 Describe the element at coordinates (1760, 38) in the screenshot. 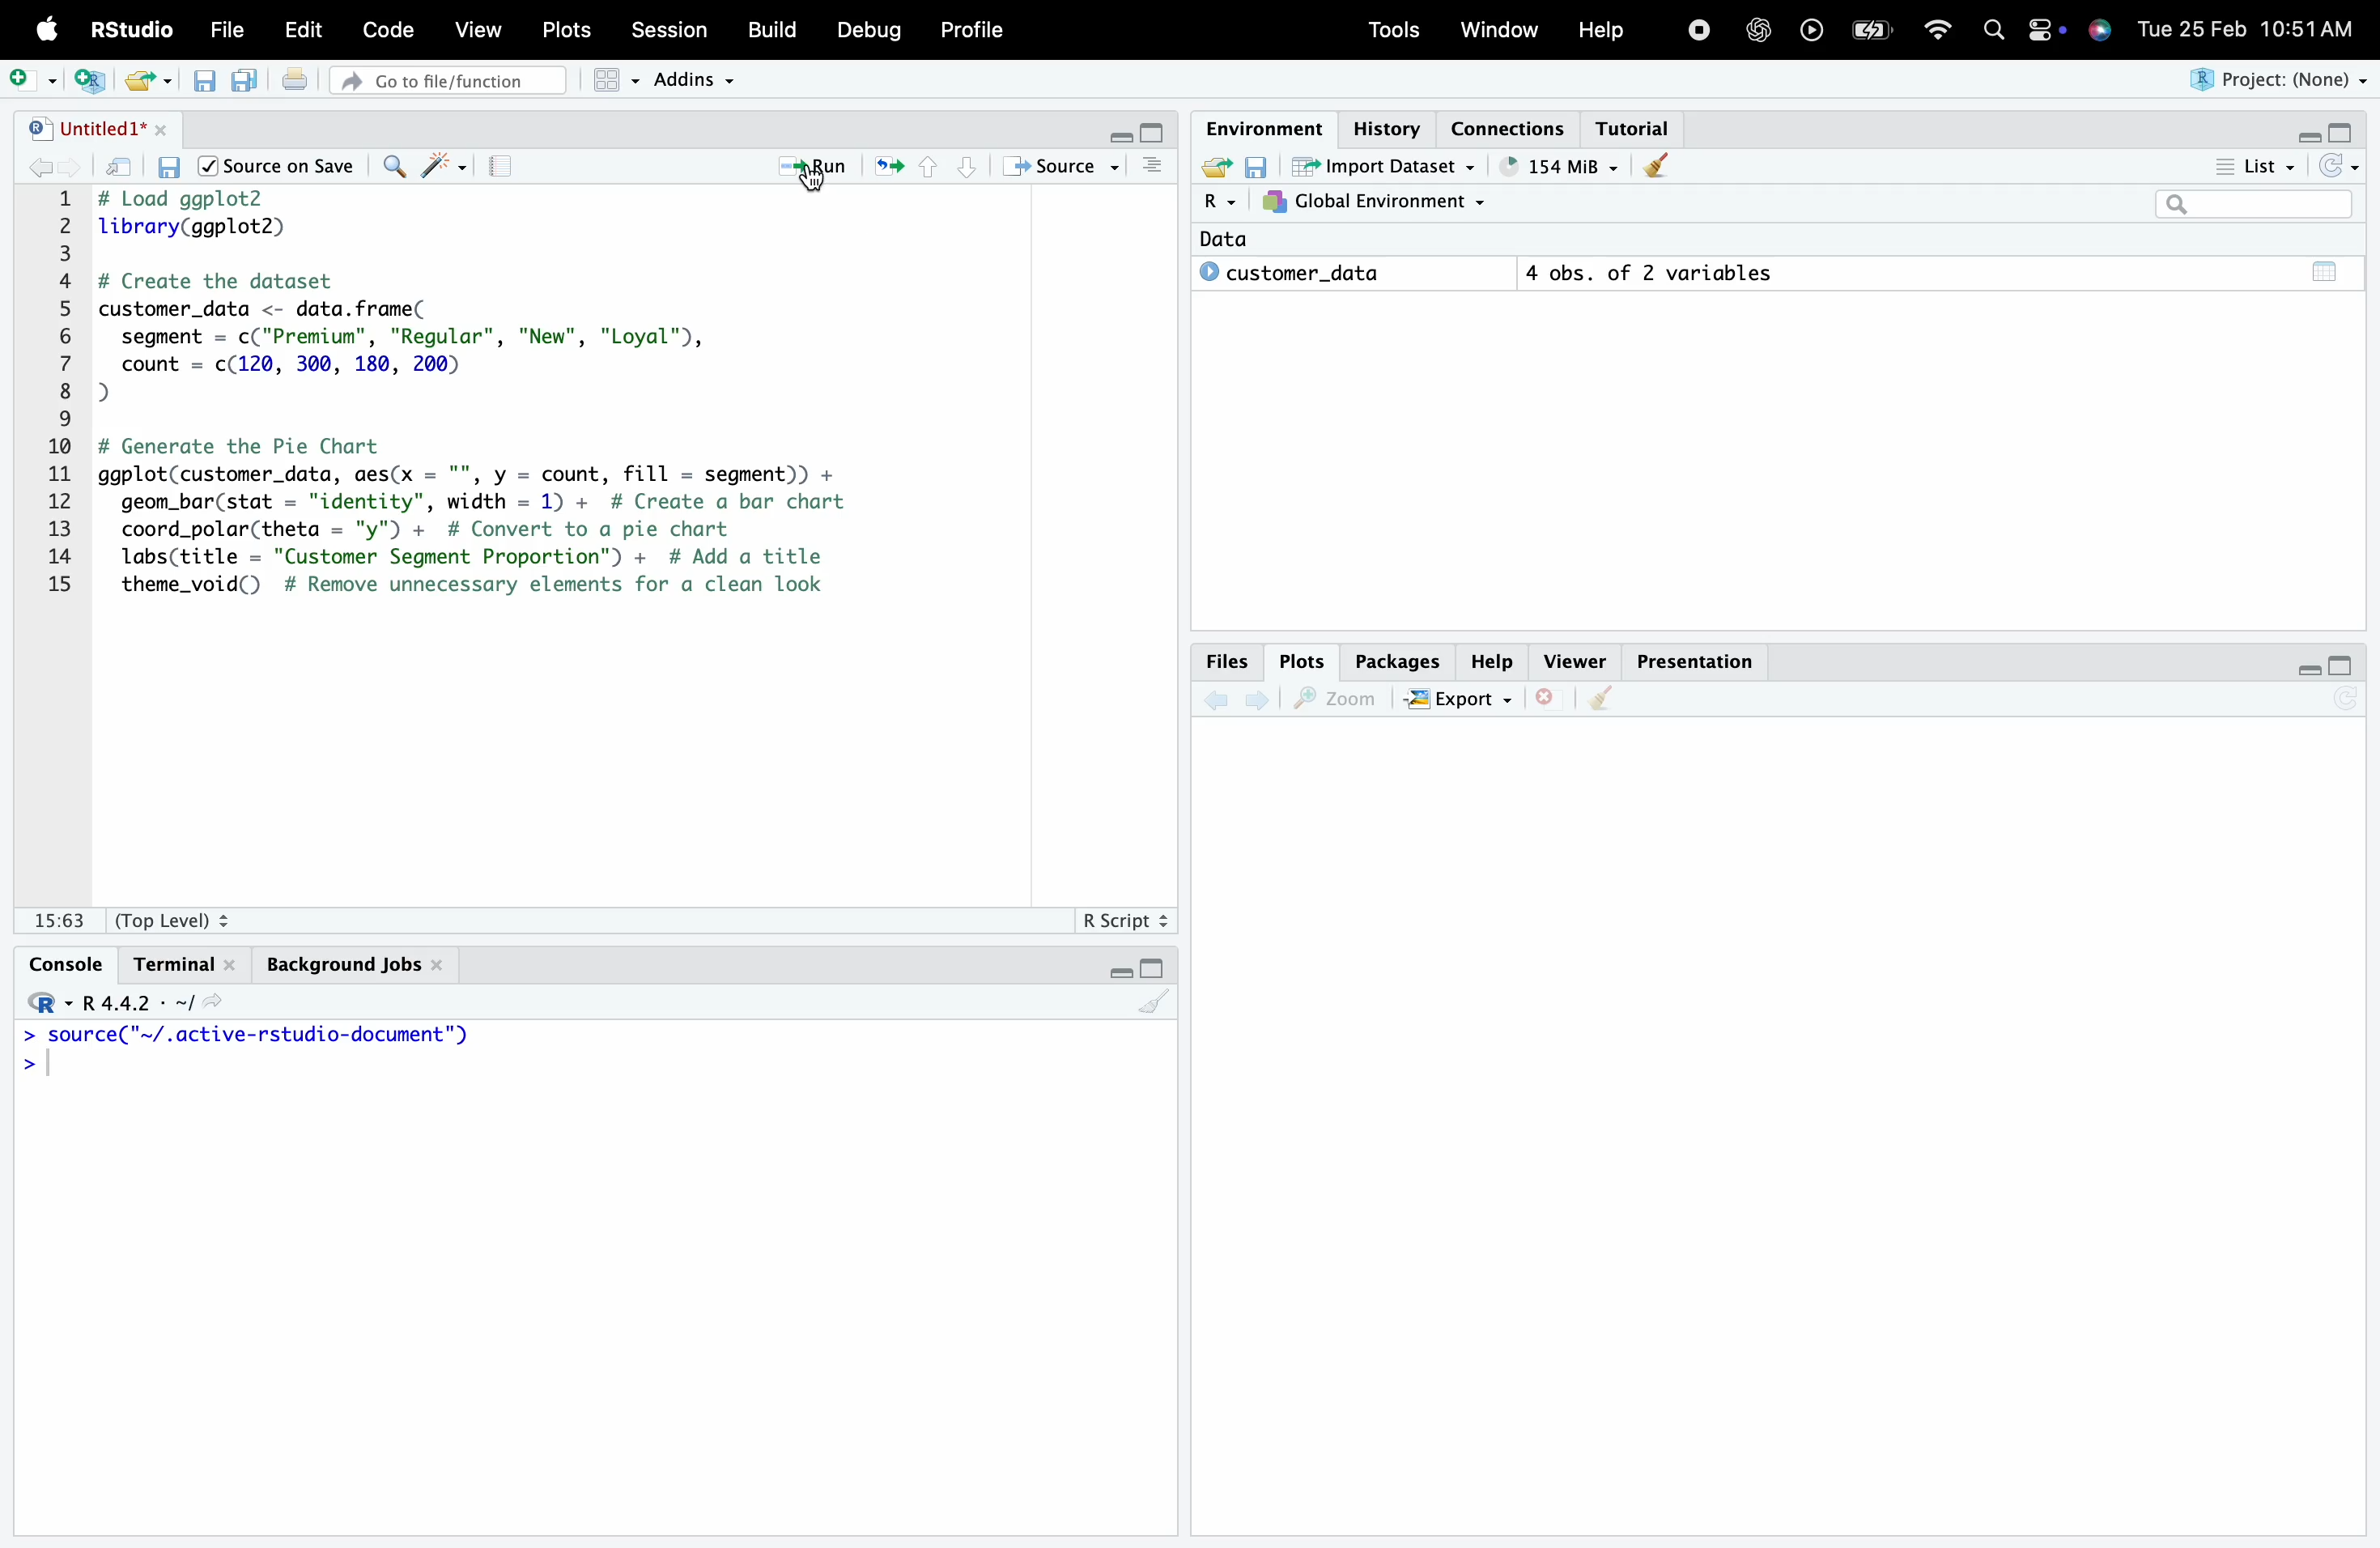

I see `open AI` at that location.